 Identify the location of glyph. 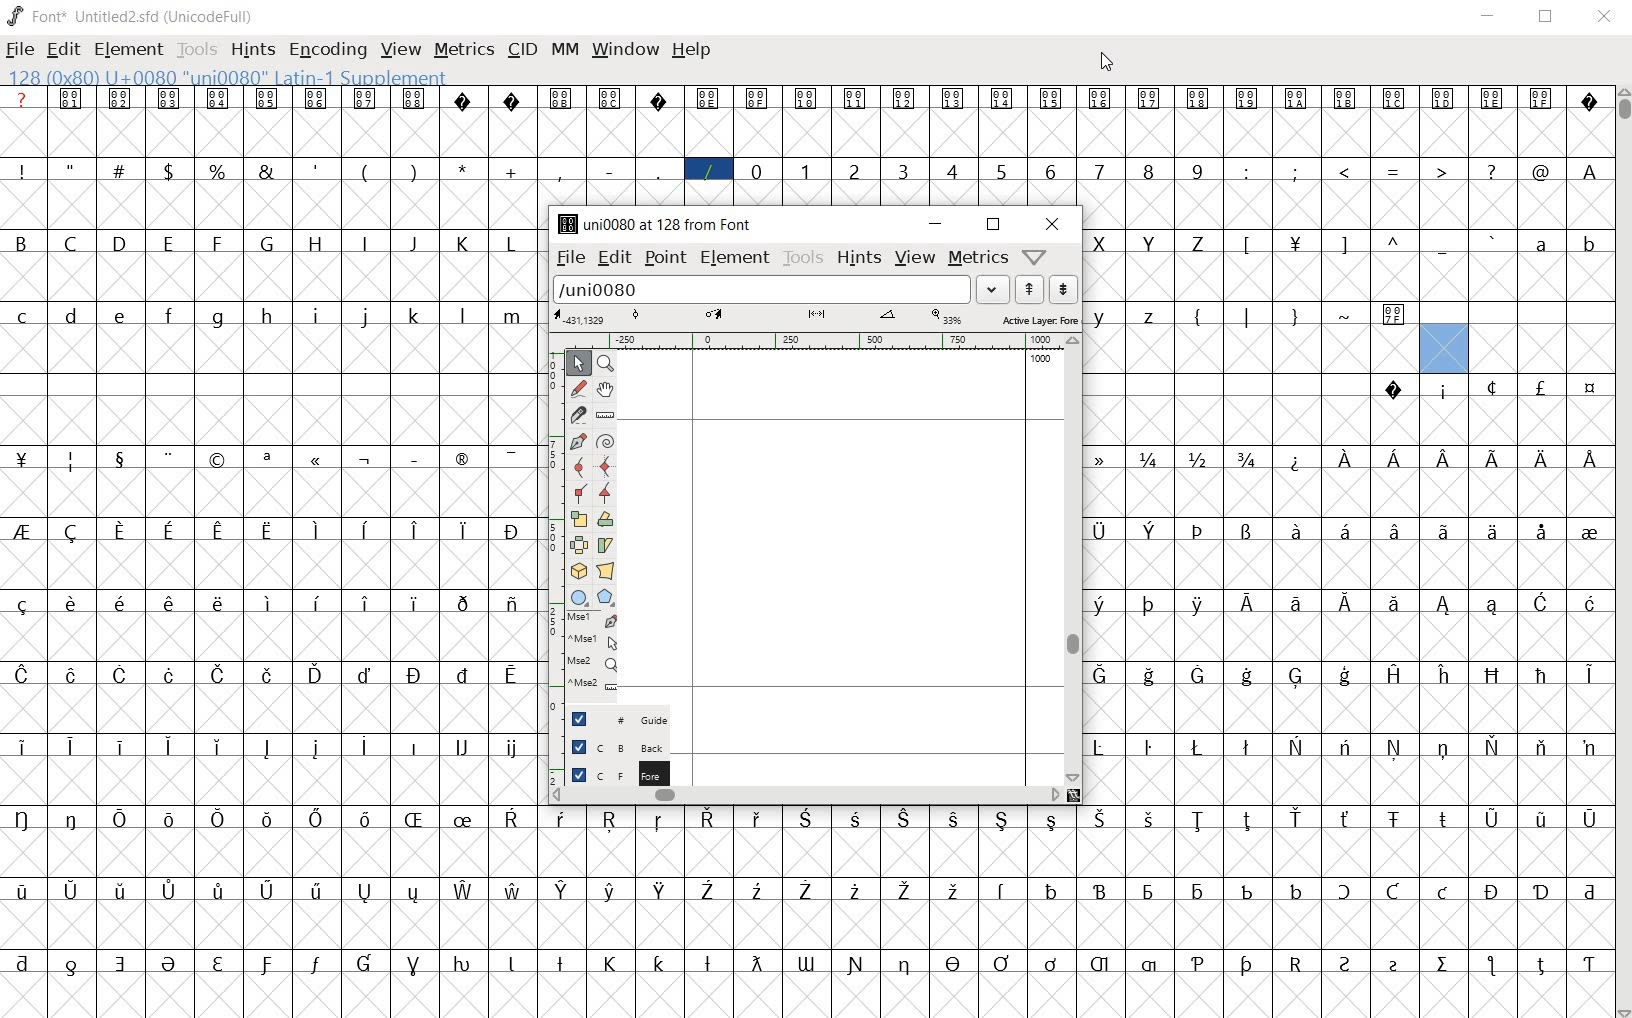
(462, 675).